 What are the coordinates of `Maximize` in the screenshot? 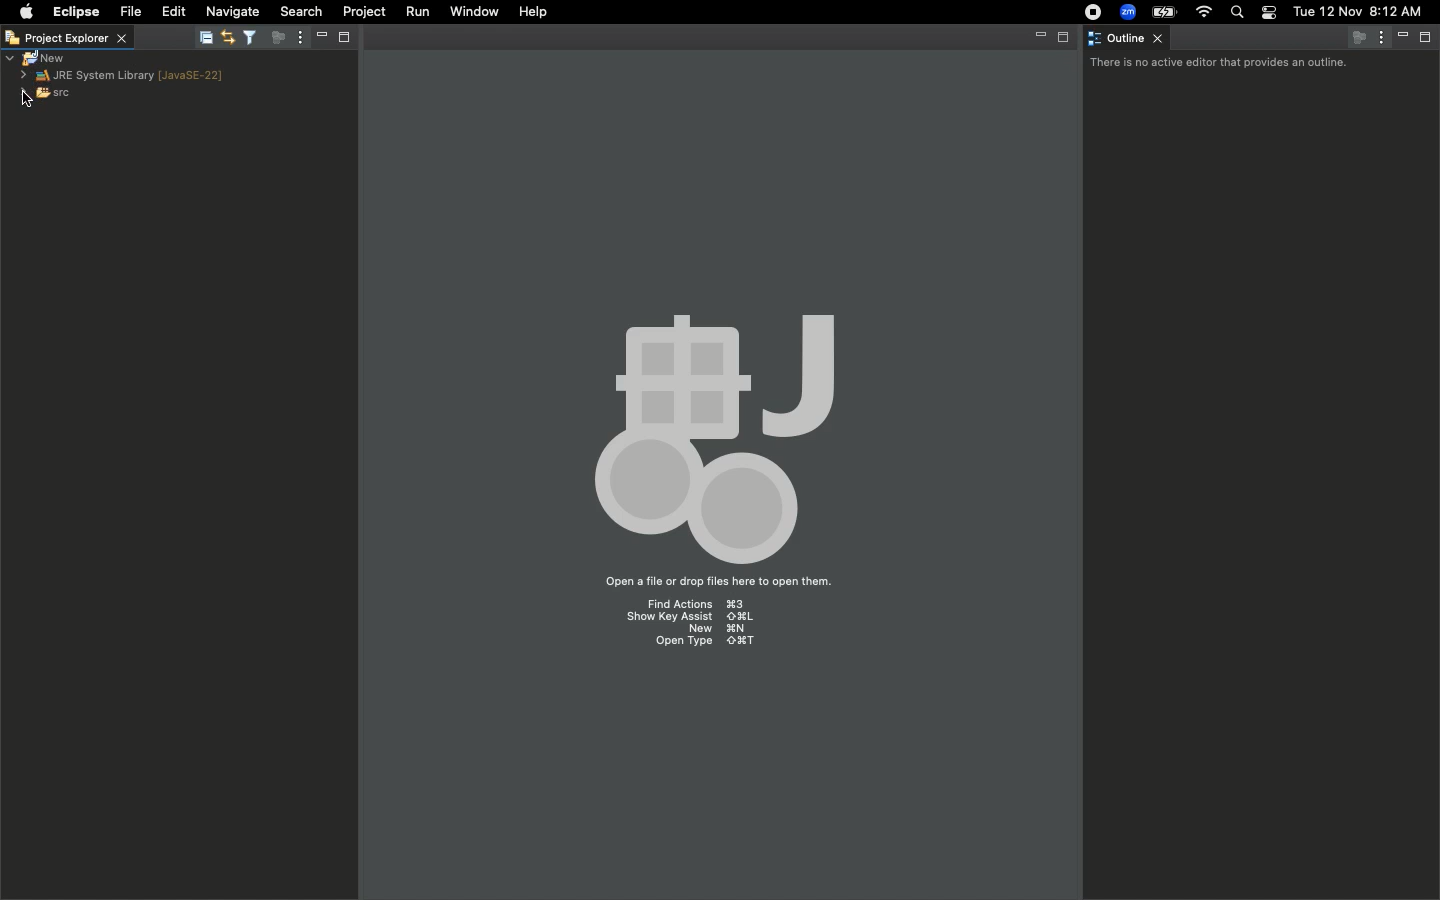 It's located at (342, 37).